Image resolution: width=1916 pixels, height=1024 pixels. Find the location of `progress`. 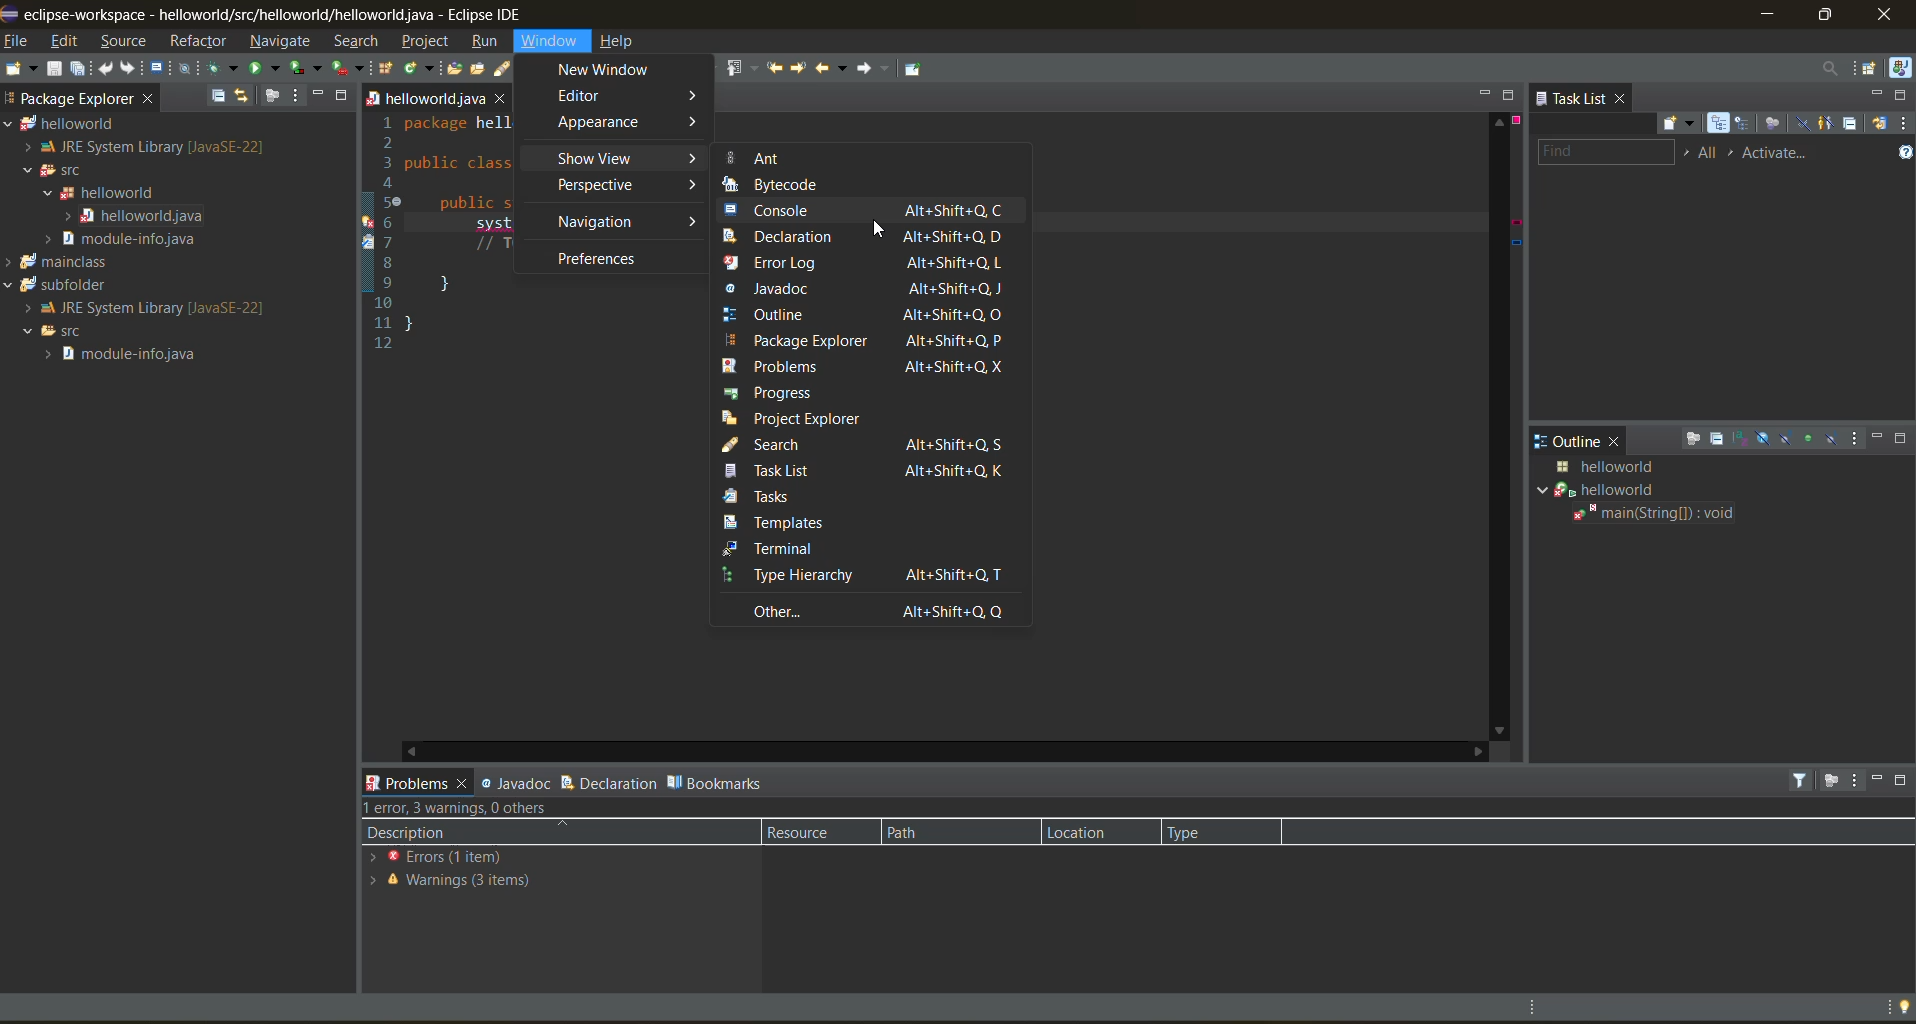

progress is located at coordinates (795, 392).